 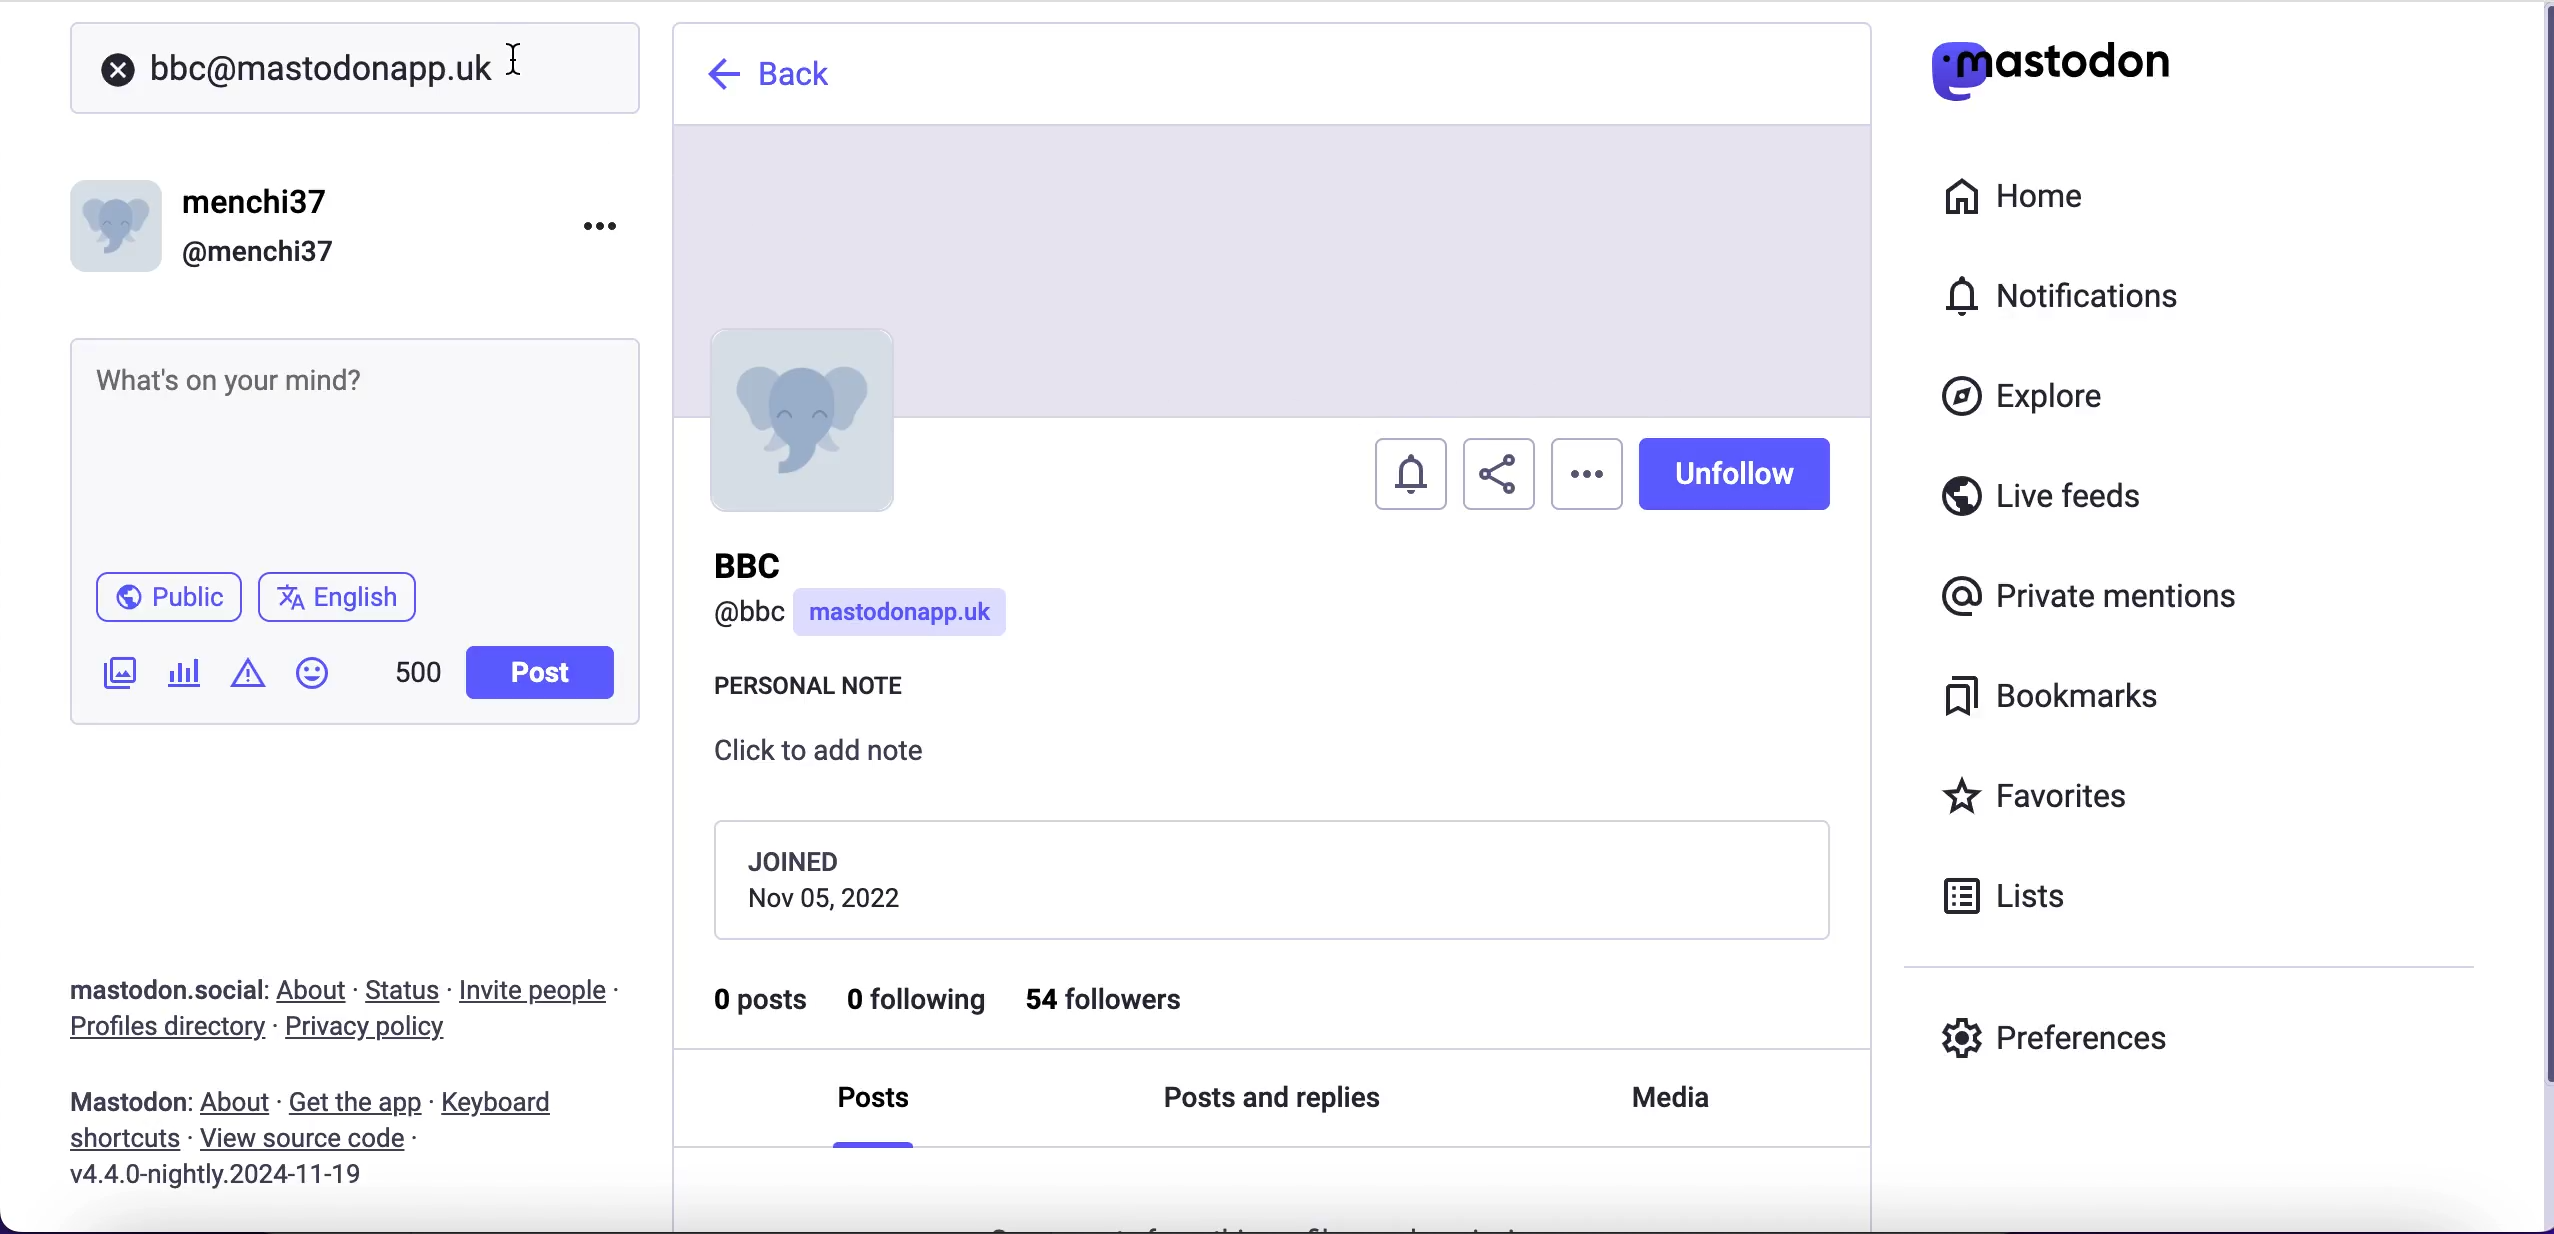 I want to click on share, so click(x=1499, y=475).